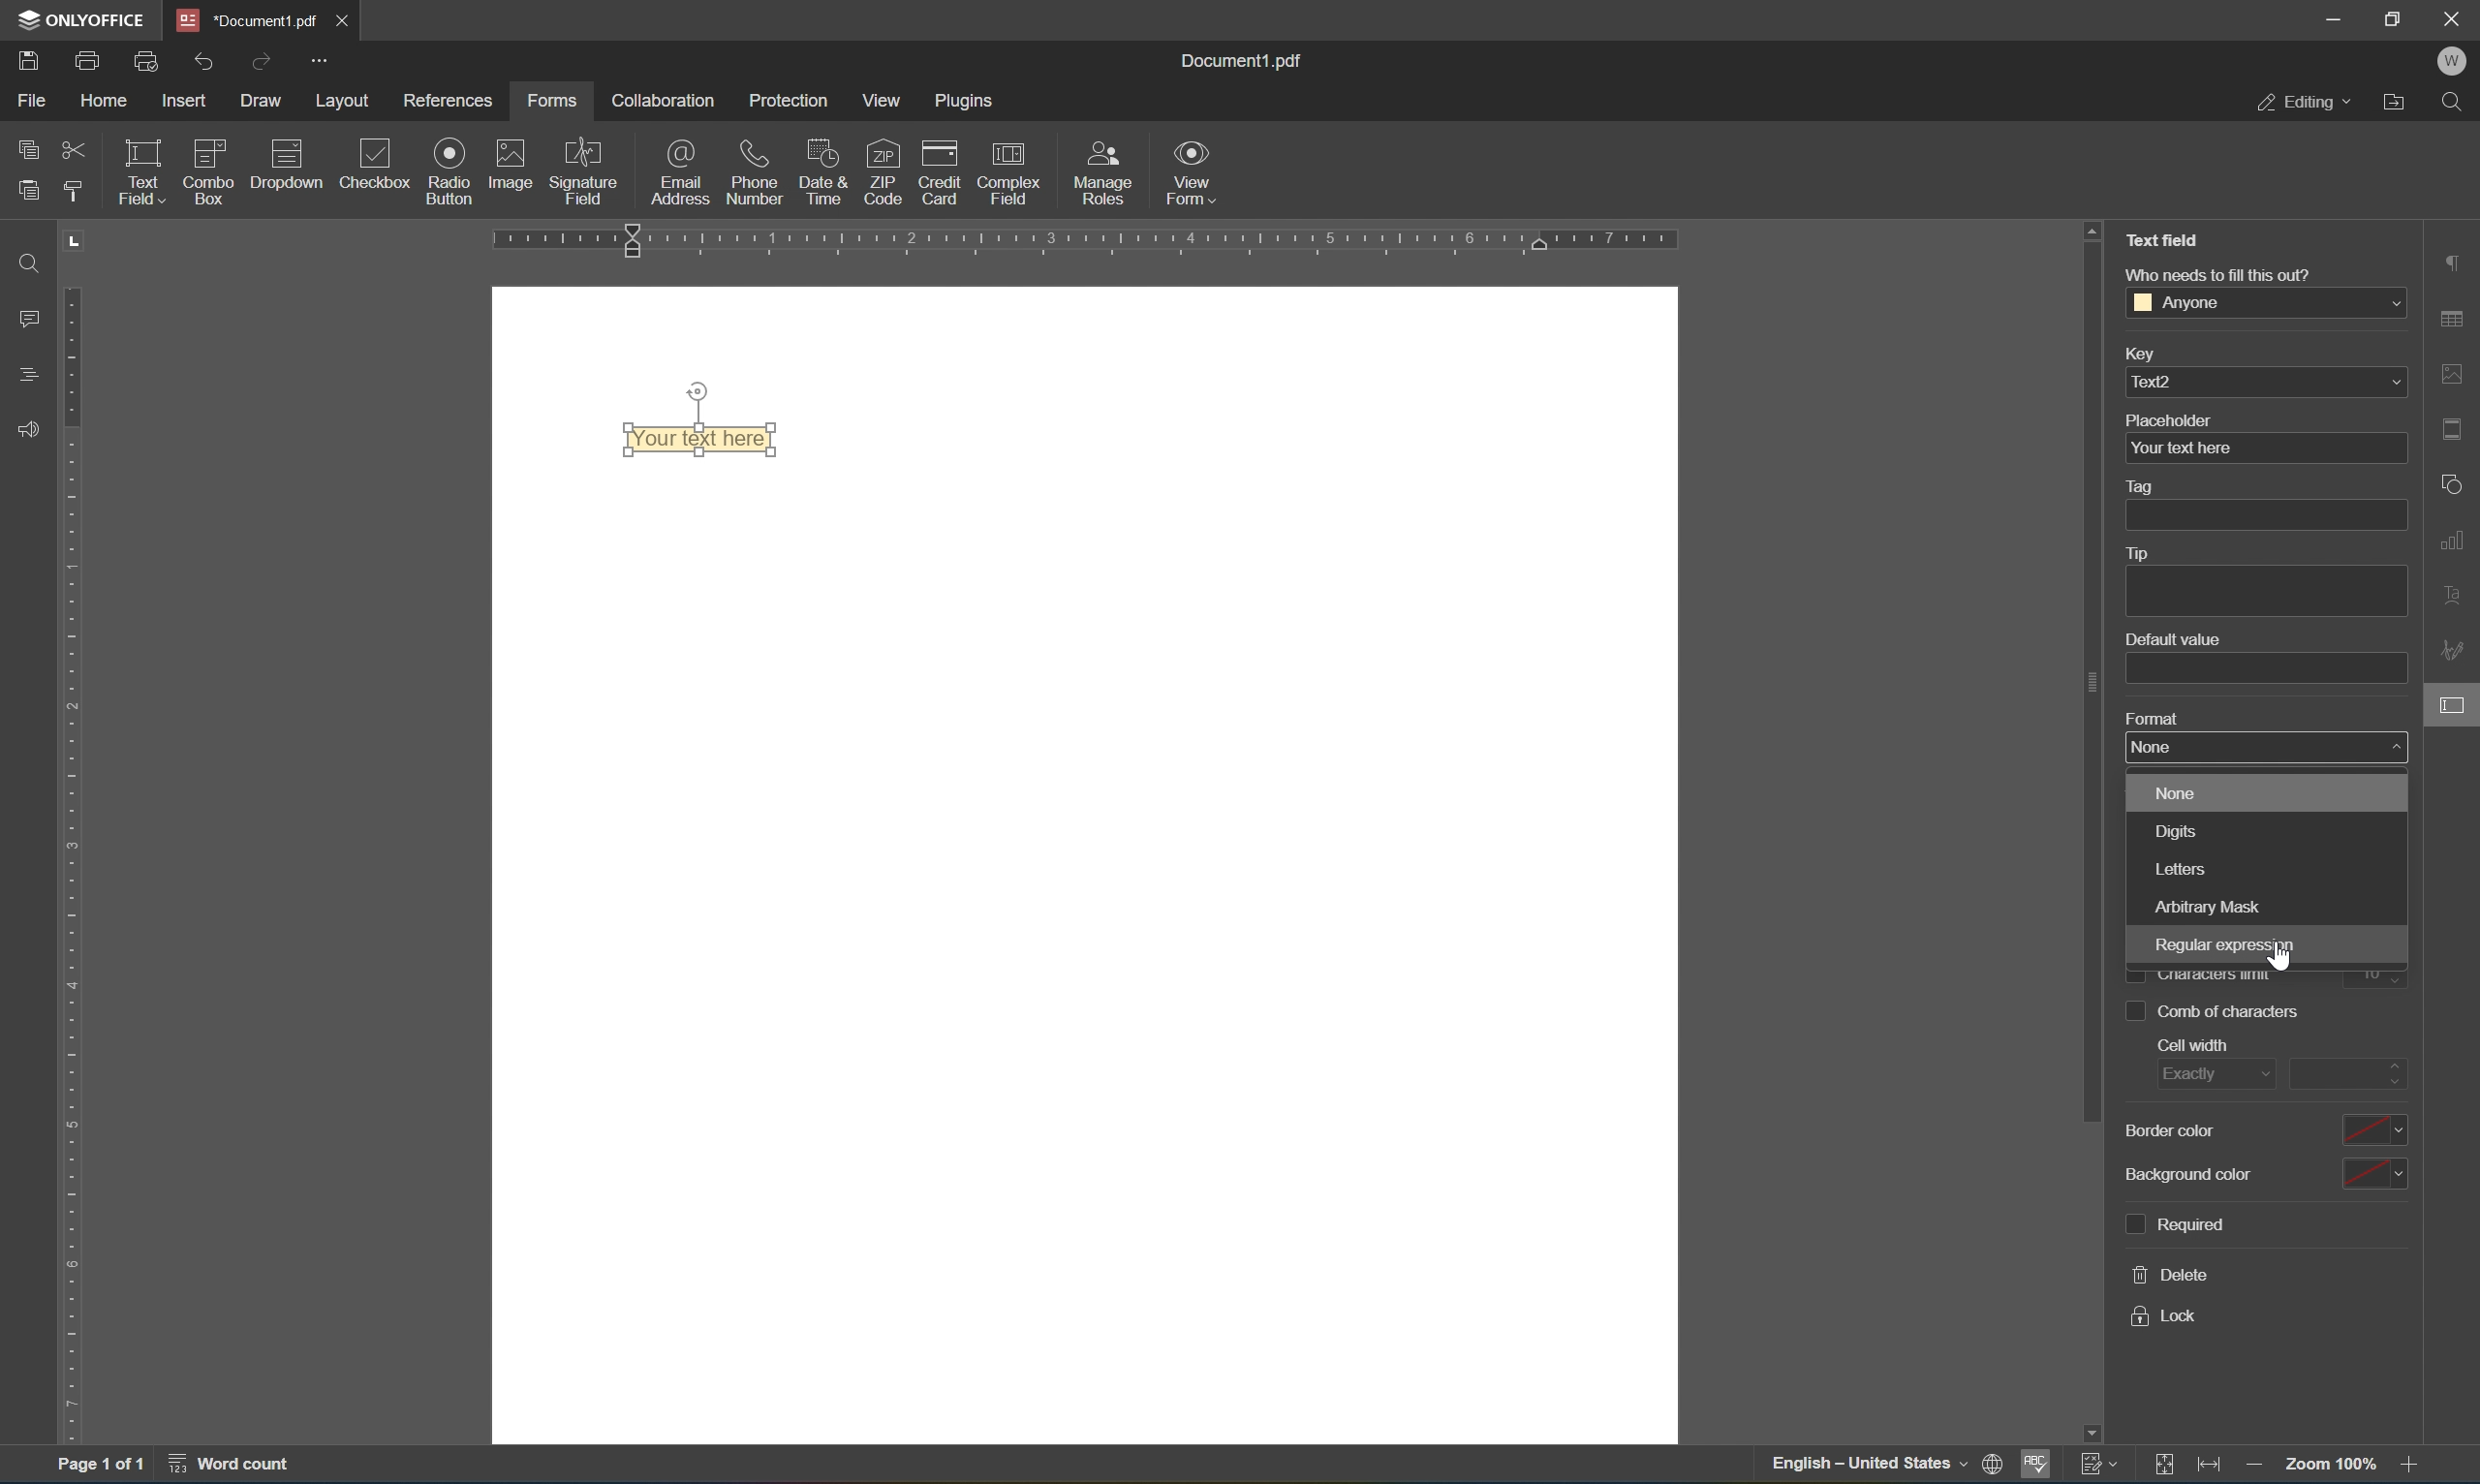 This screenshot has width=2480, height=1484. I want to click on track changes, so click(2096, 1466).